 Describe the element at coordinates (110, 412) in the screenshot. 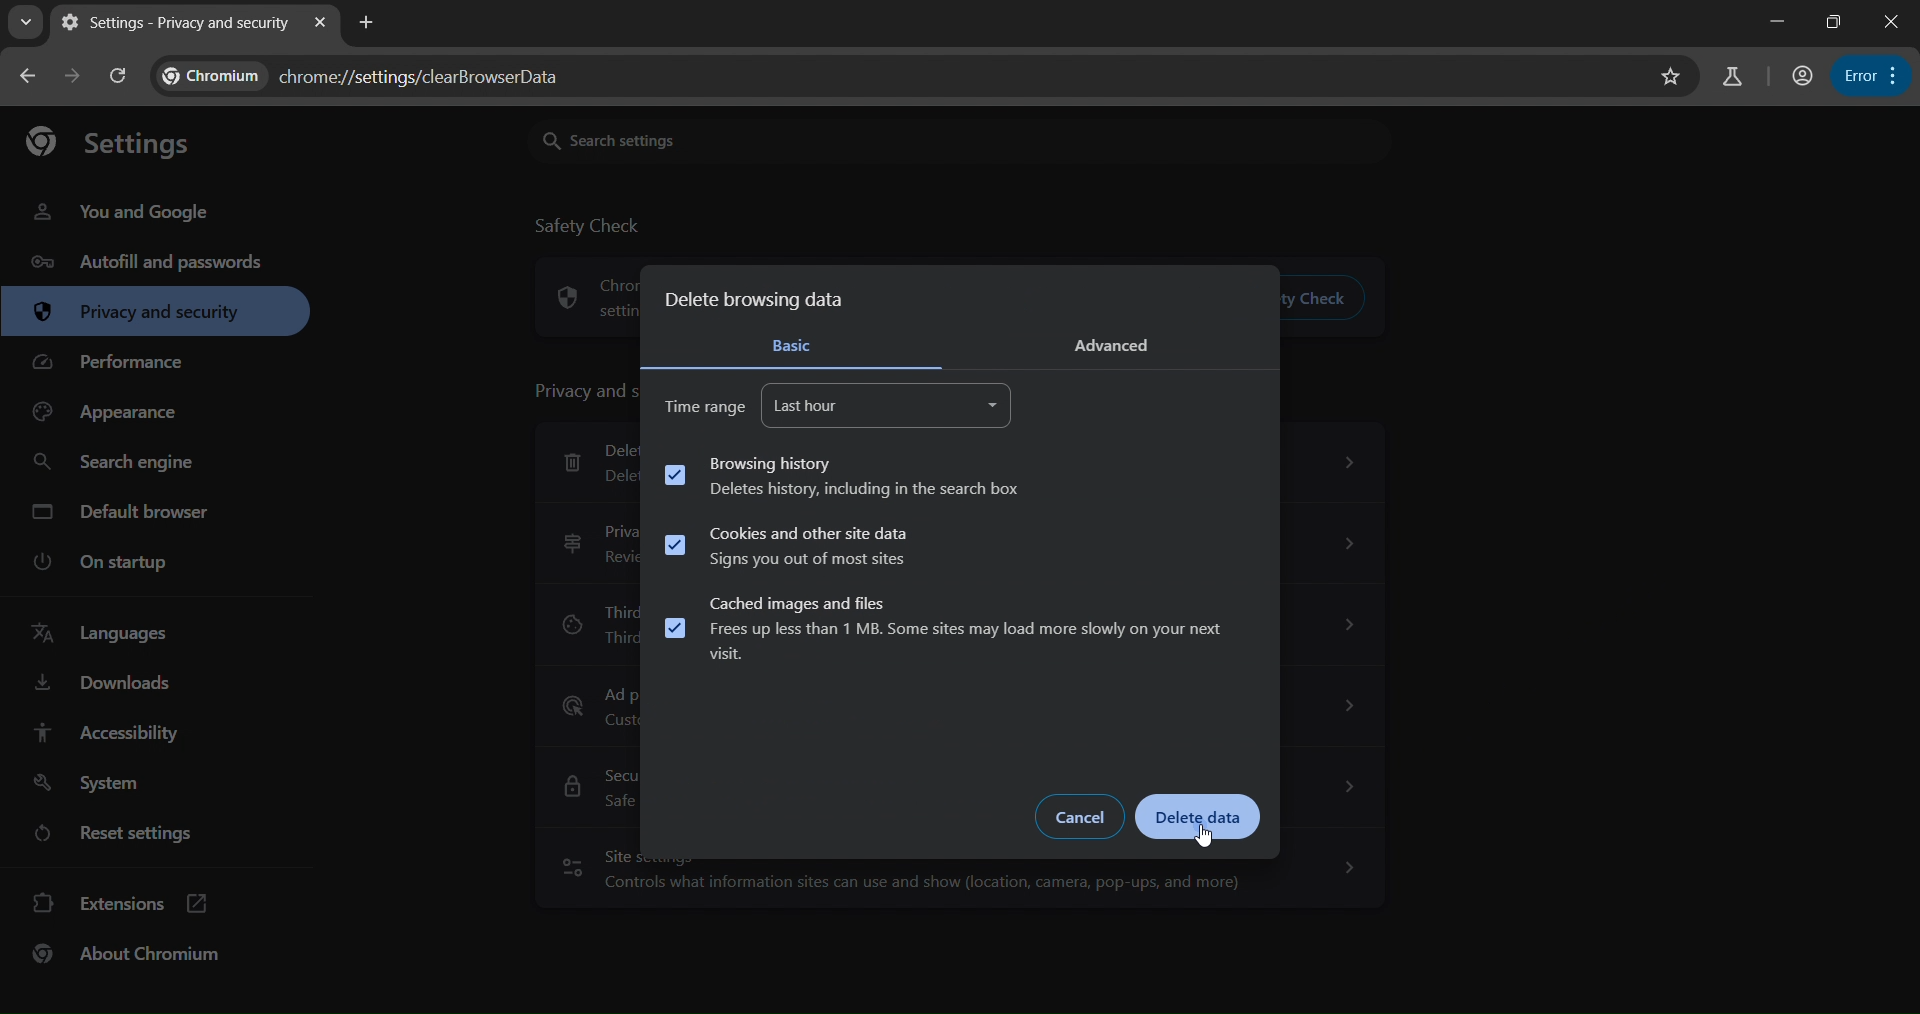

I see `ppearance` at that location.